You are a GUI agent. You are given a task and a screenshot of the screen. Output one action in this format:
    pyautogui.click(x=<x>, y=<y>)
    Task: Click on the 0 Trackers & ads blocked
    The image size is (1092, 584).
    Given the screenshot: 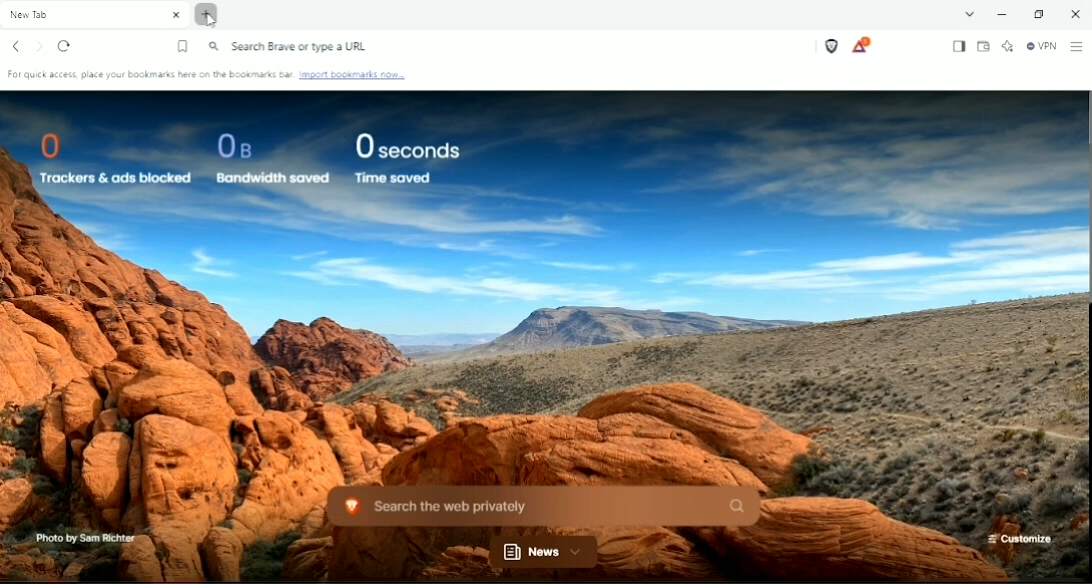 What is the action you would take?
    pyautogui.click(x=112, y=157)
    